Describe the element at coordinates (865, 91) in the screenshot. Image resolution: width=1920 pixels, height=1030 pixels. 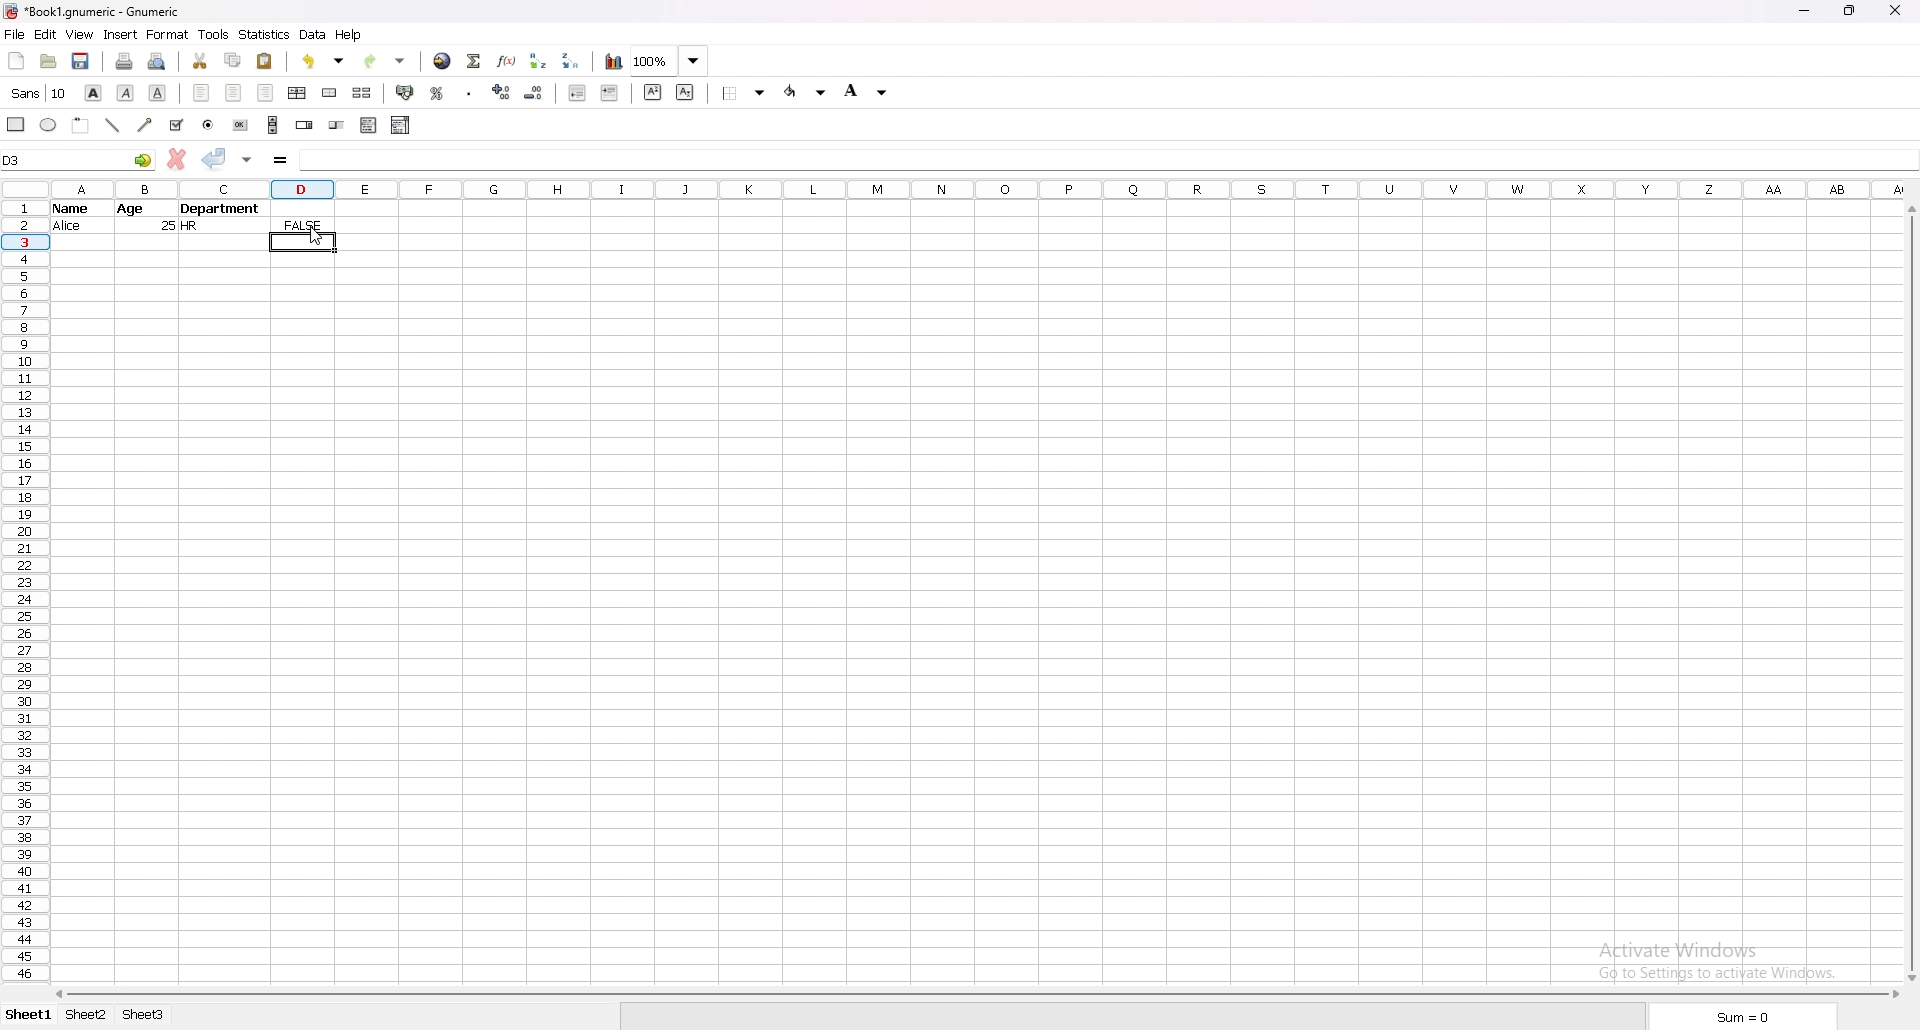
I see `background` at that location.